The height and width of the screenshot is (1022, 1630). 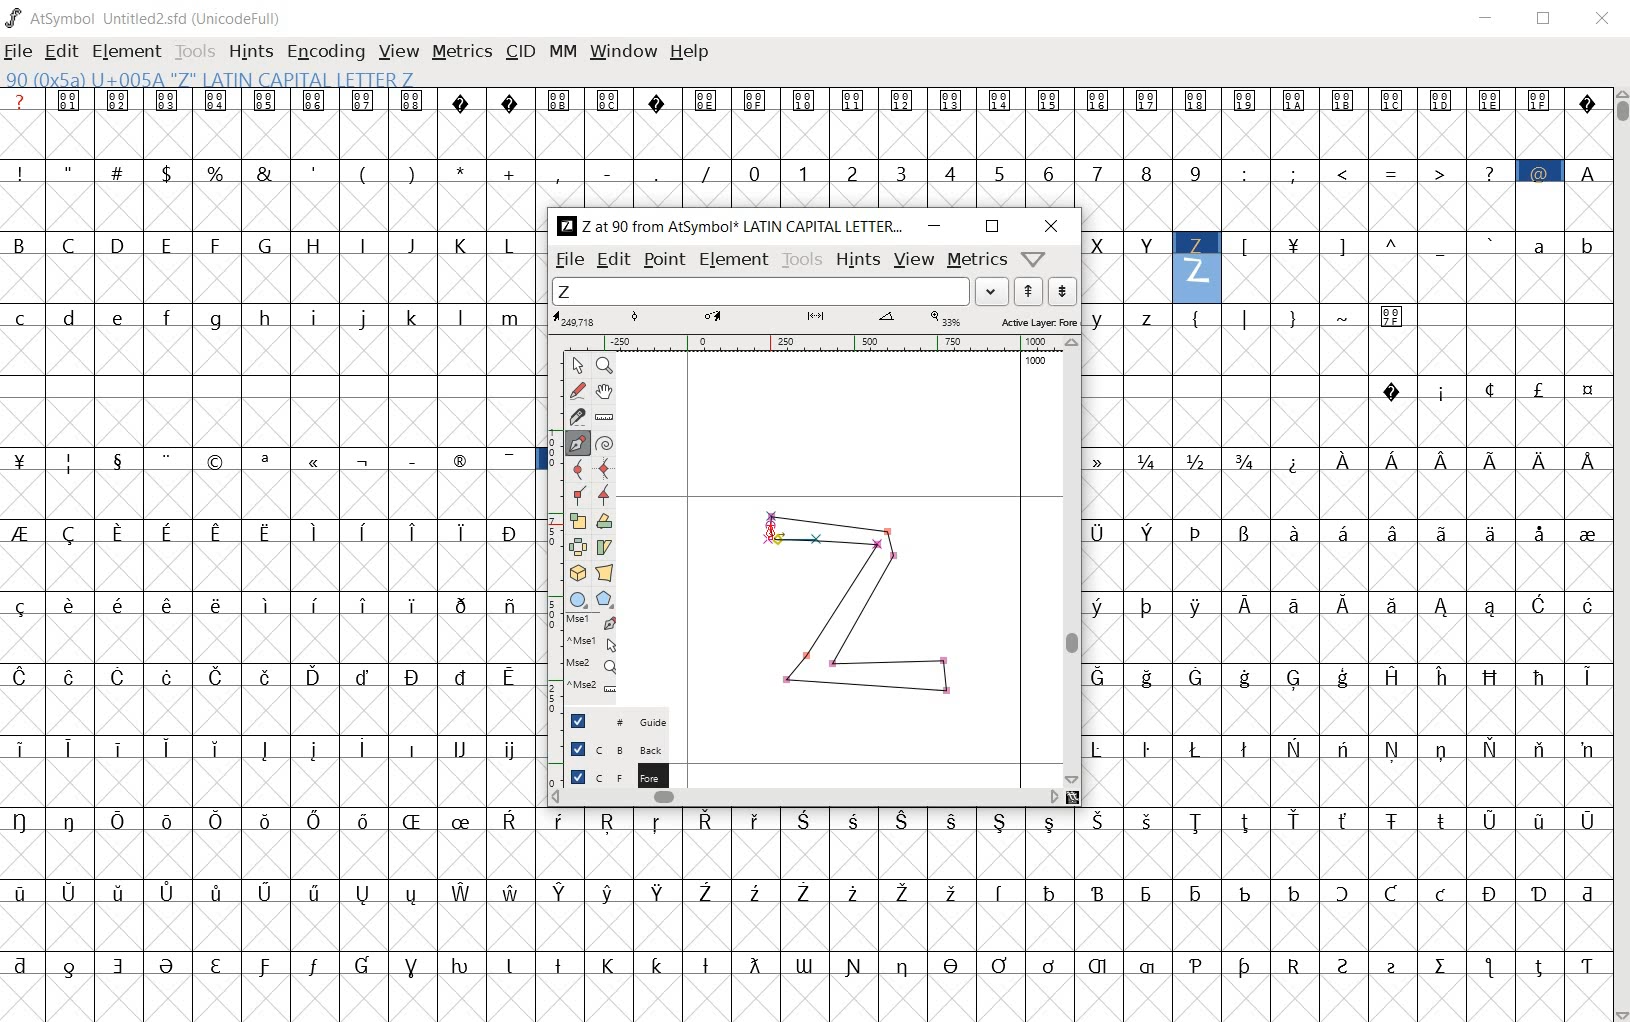 What do you see at coordinates (577, 548) in the screenshot?
I see `flip the selection` at bounding box center [577, 548].